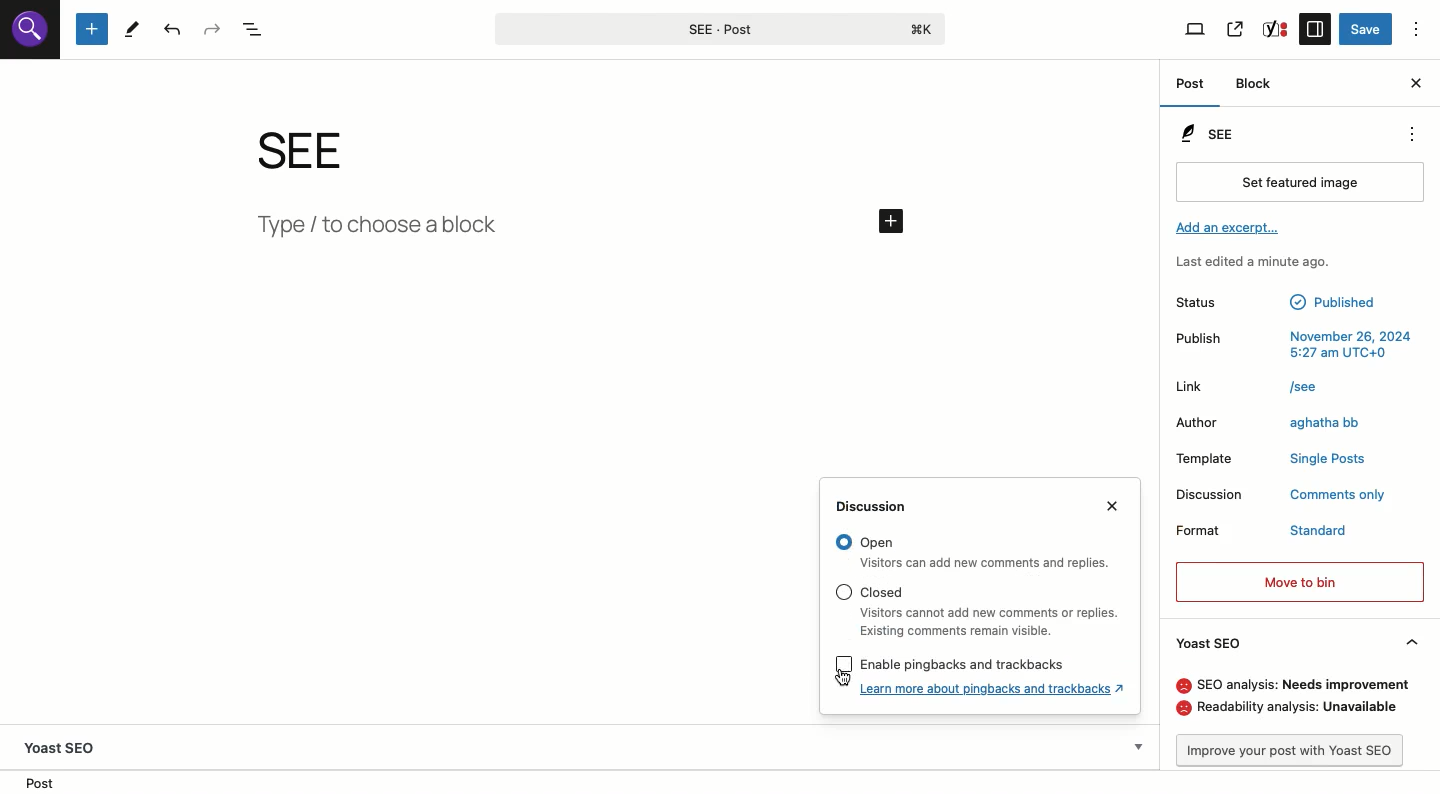 The height and width of the screenshot is (794, 1440). What do you see at coordinates (974, 610) in the screenshot?
I see `Closed Visitors cannot add new comments of replies.Existing comments remain visible.` at bounding box center [974, 610].